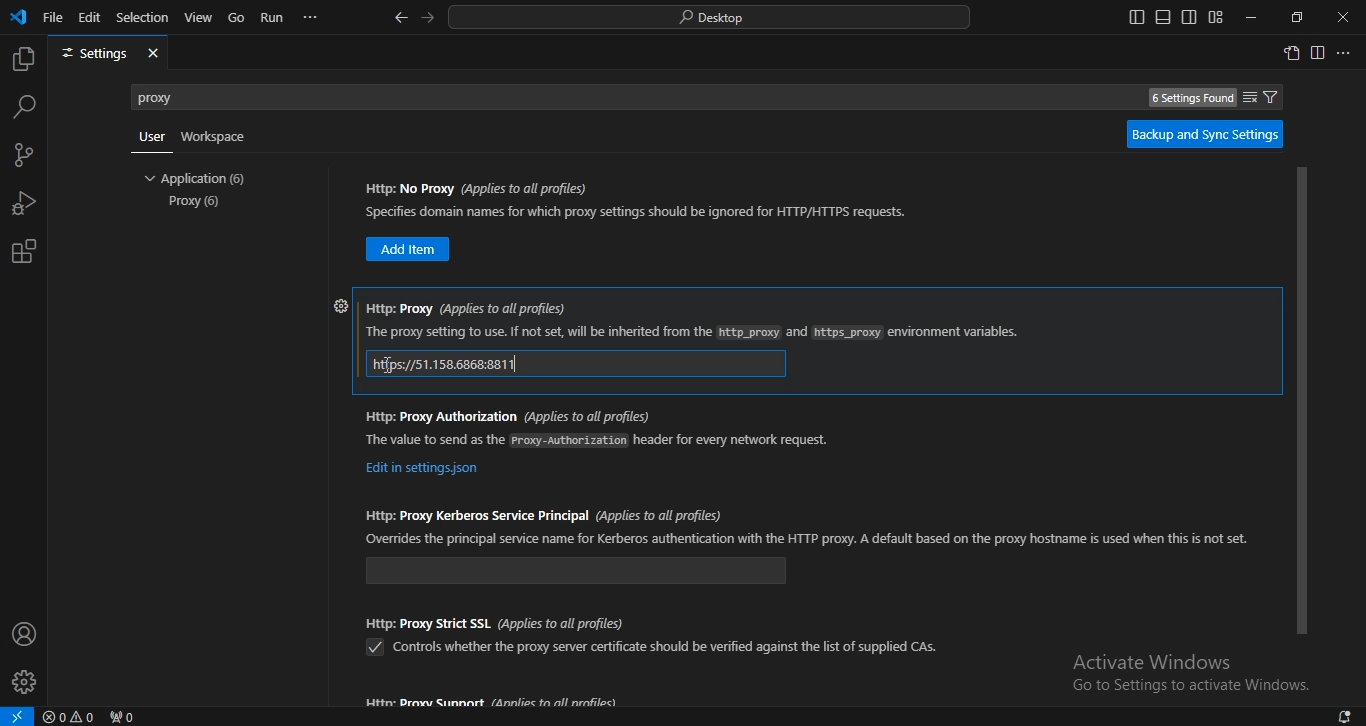 The height and width of the screenshot is (726, 1366). Describe the element at coordinates (479, 188) in the screenshot. I see `https: no proxy` at that location.